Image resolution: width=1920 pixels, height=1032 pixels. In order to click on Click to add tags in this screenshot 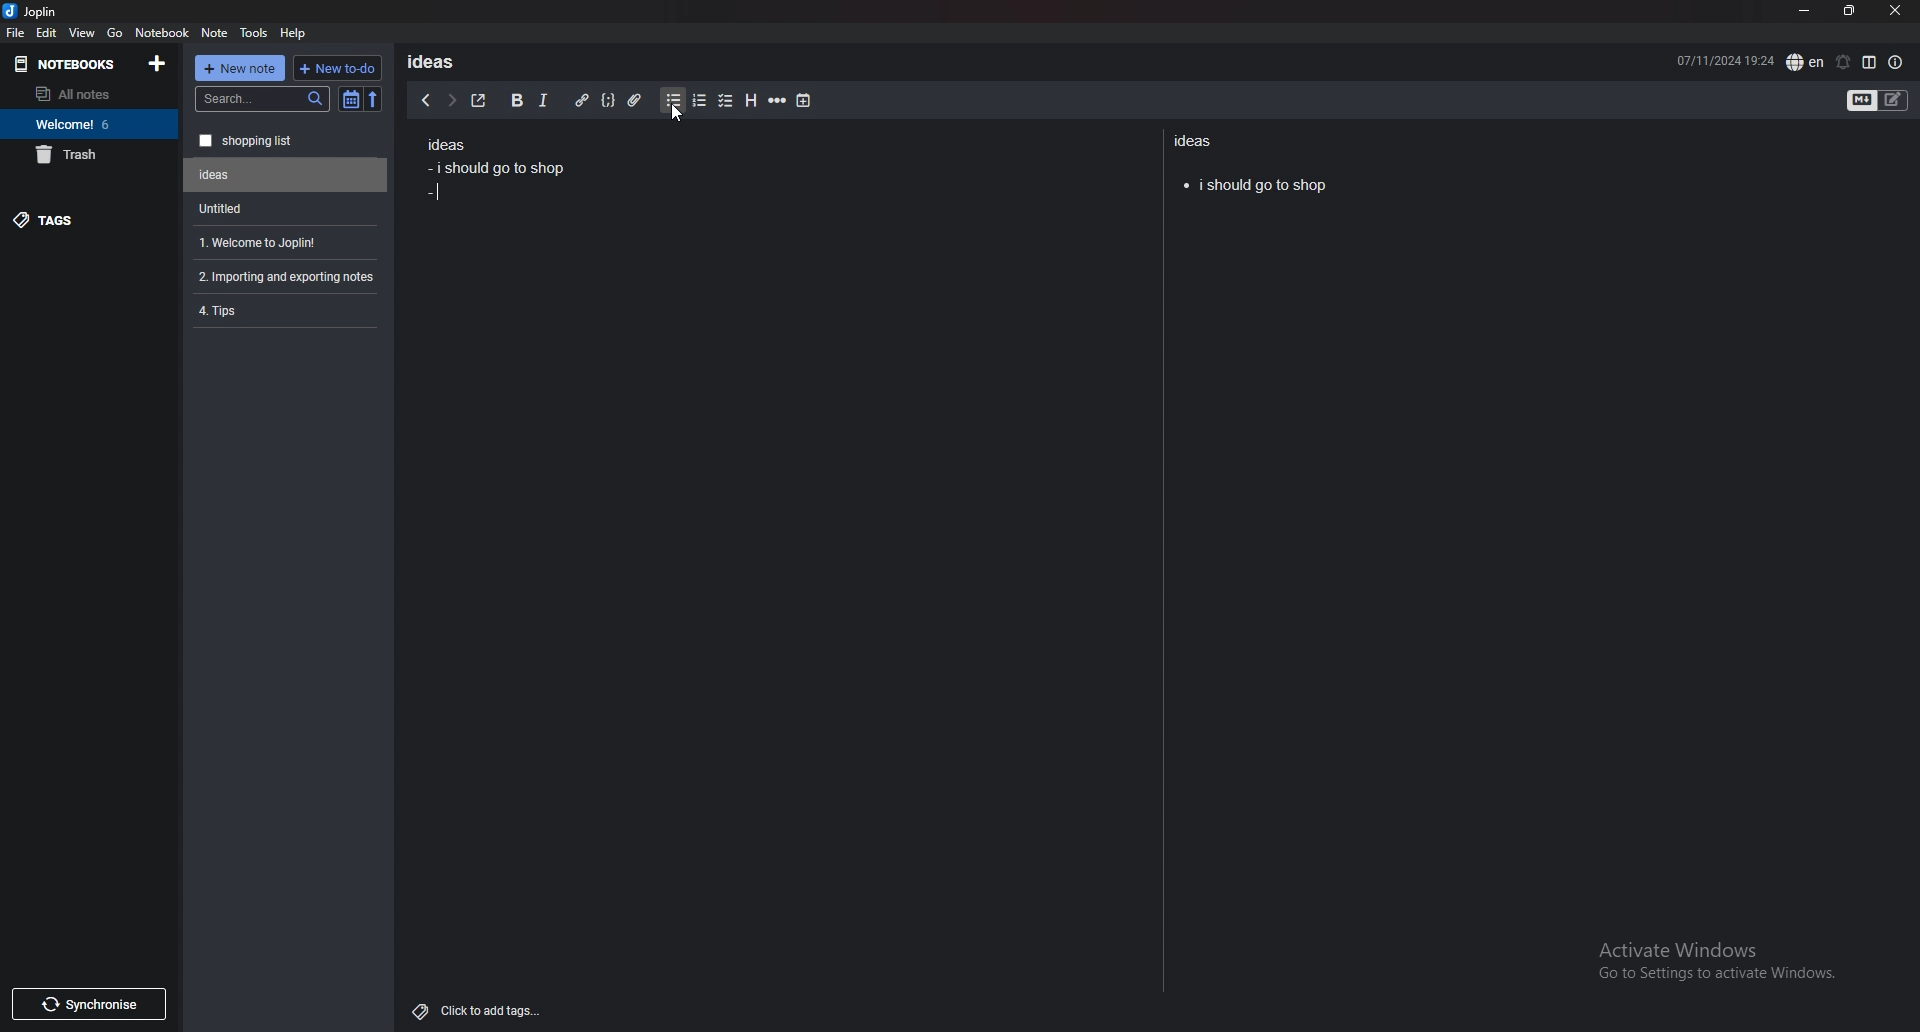, I will do `click(481, 1006)`.